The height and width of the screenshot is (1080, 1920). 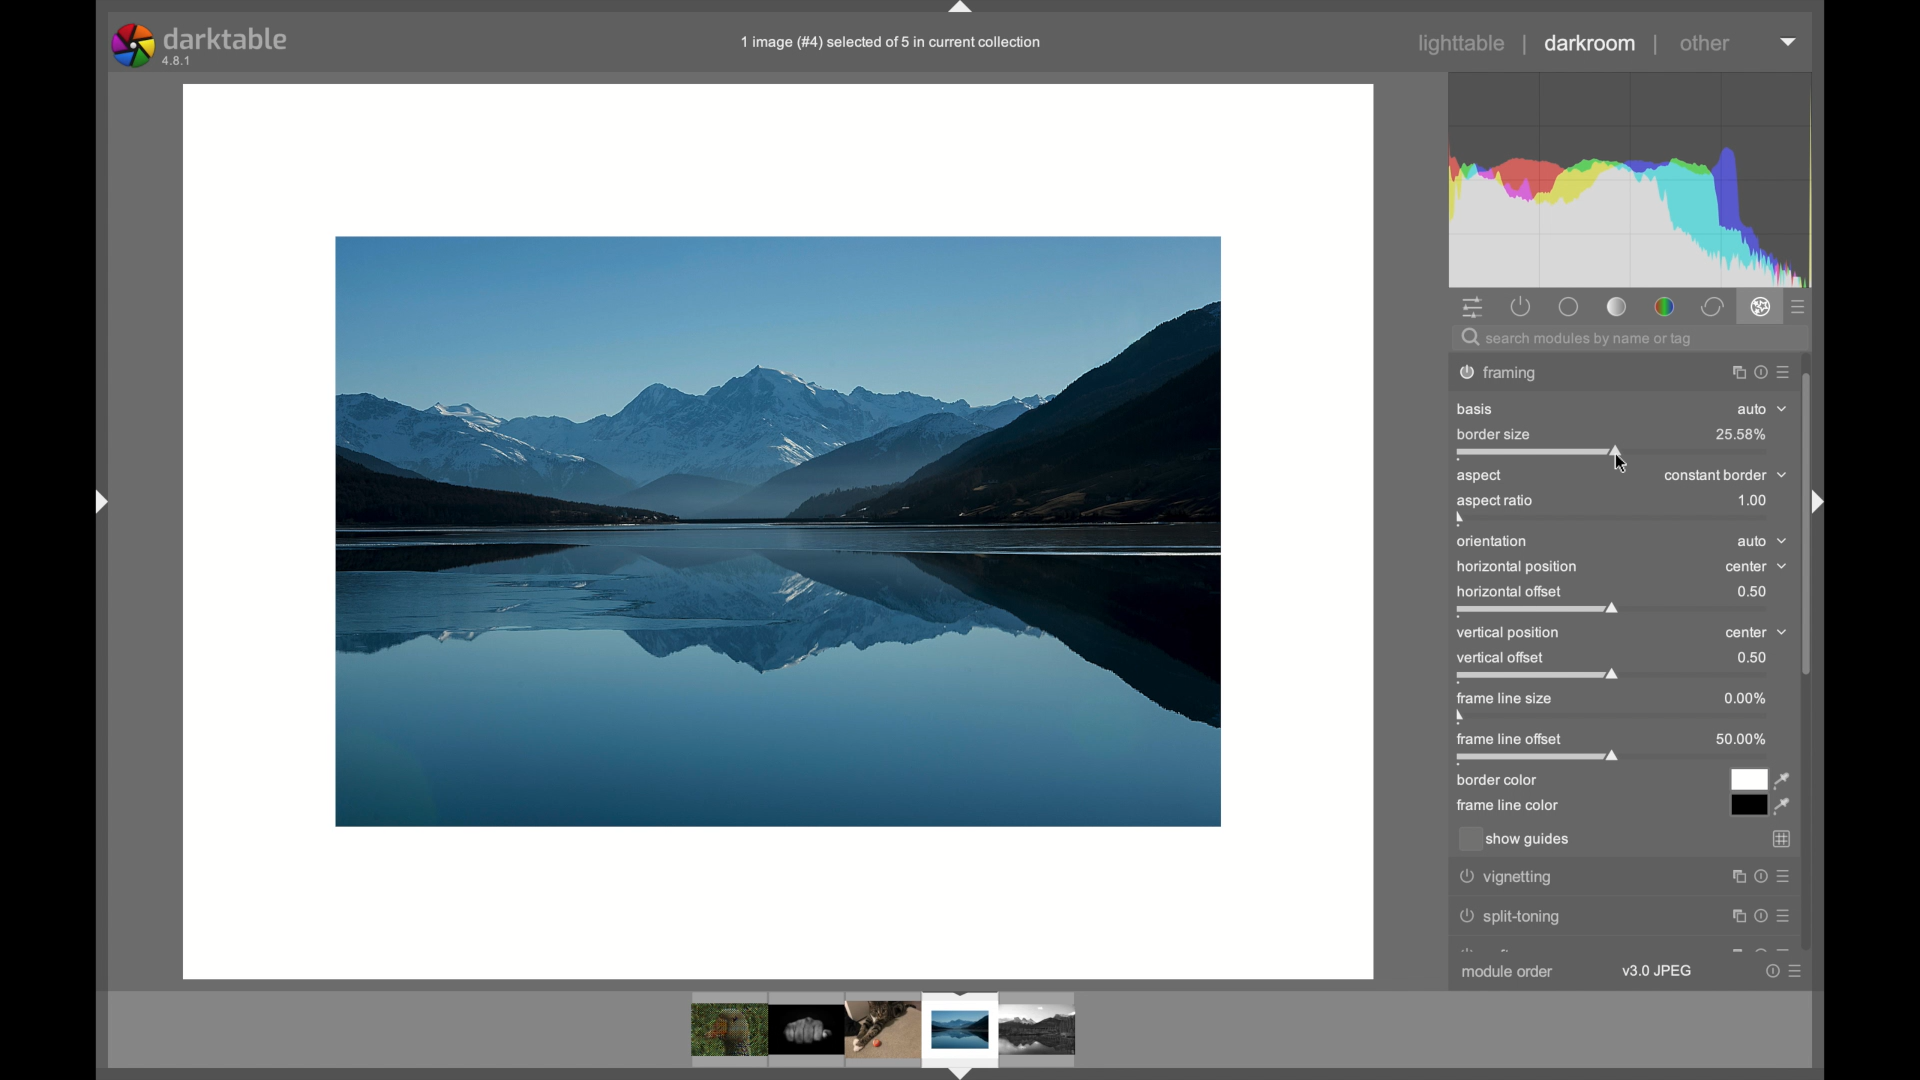 I want to click on gridlines, so click(x=1783, y=840).